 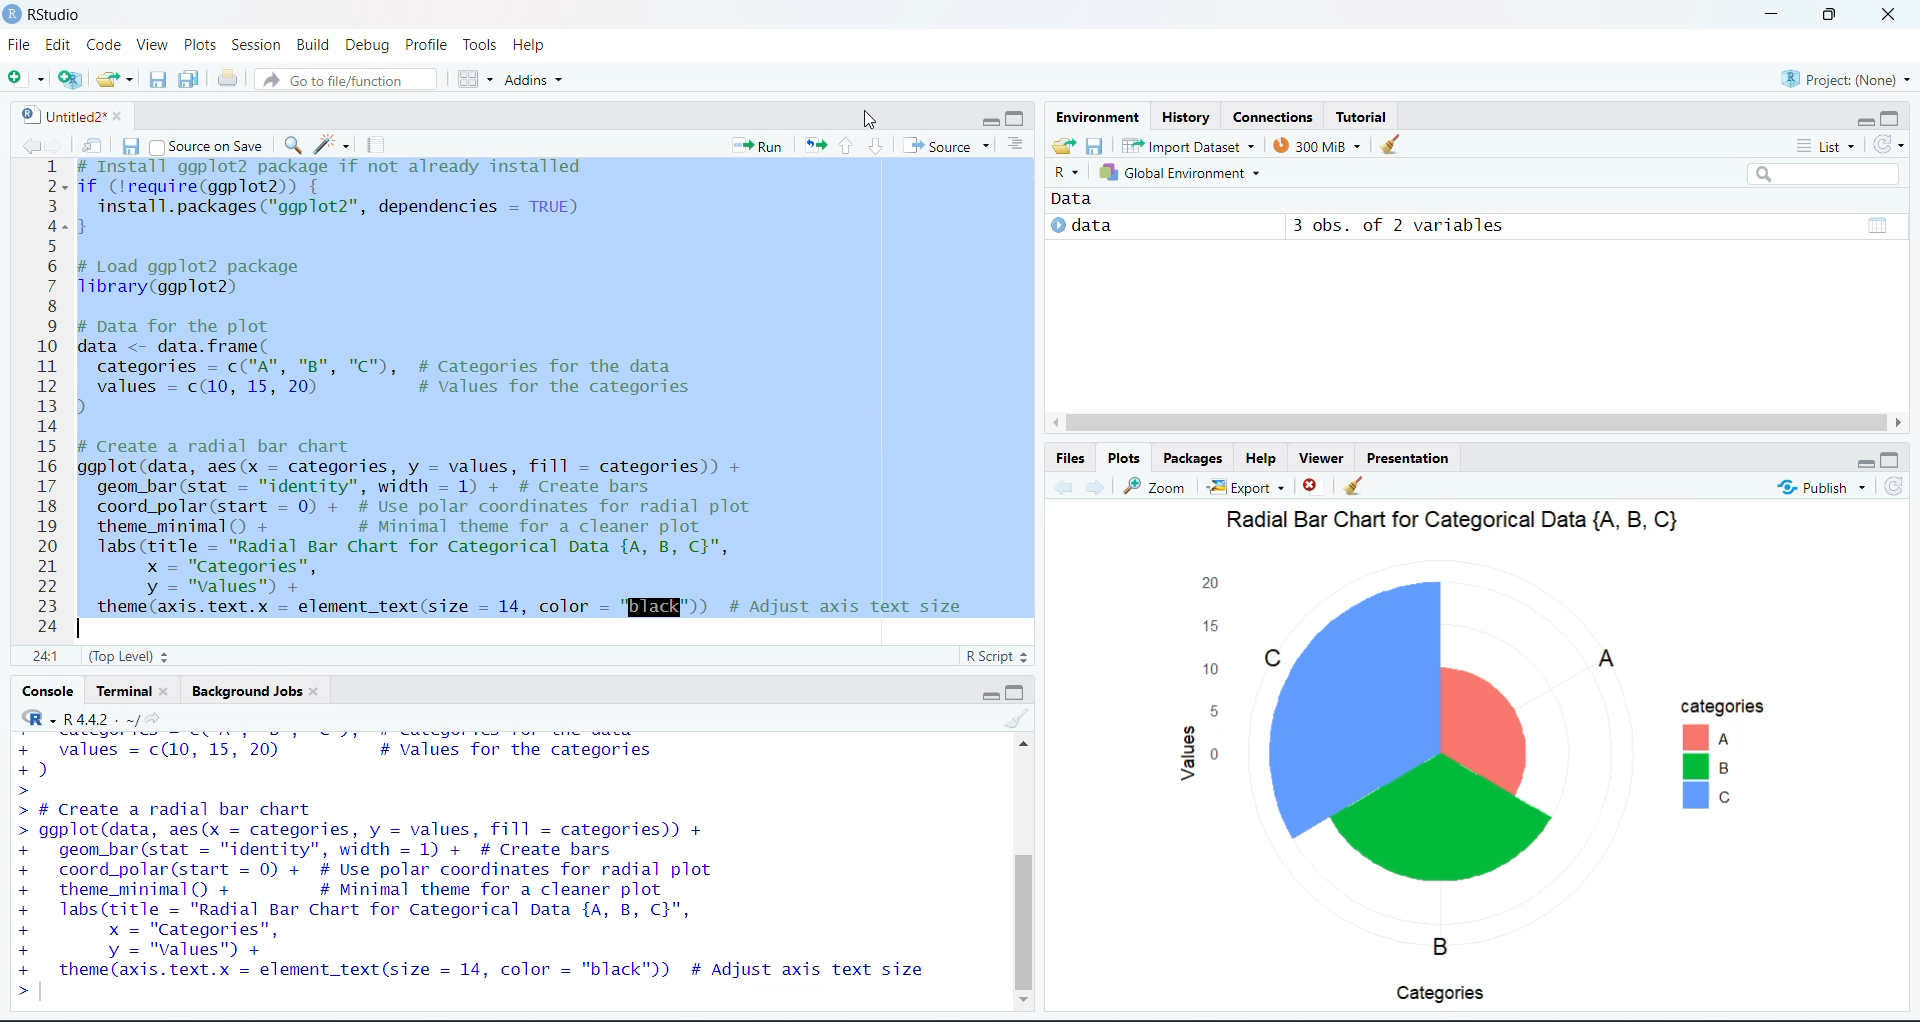 What do you see at coordinates (1019, 881) in the screenshot?
I see `vertical scroll bar` at bounding box center [1019, 881].